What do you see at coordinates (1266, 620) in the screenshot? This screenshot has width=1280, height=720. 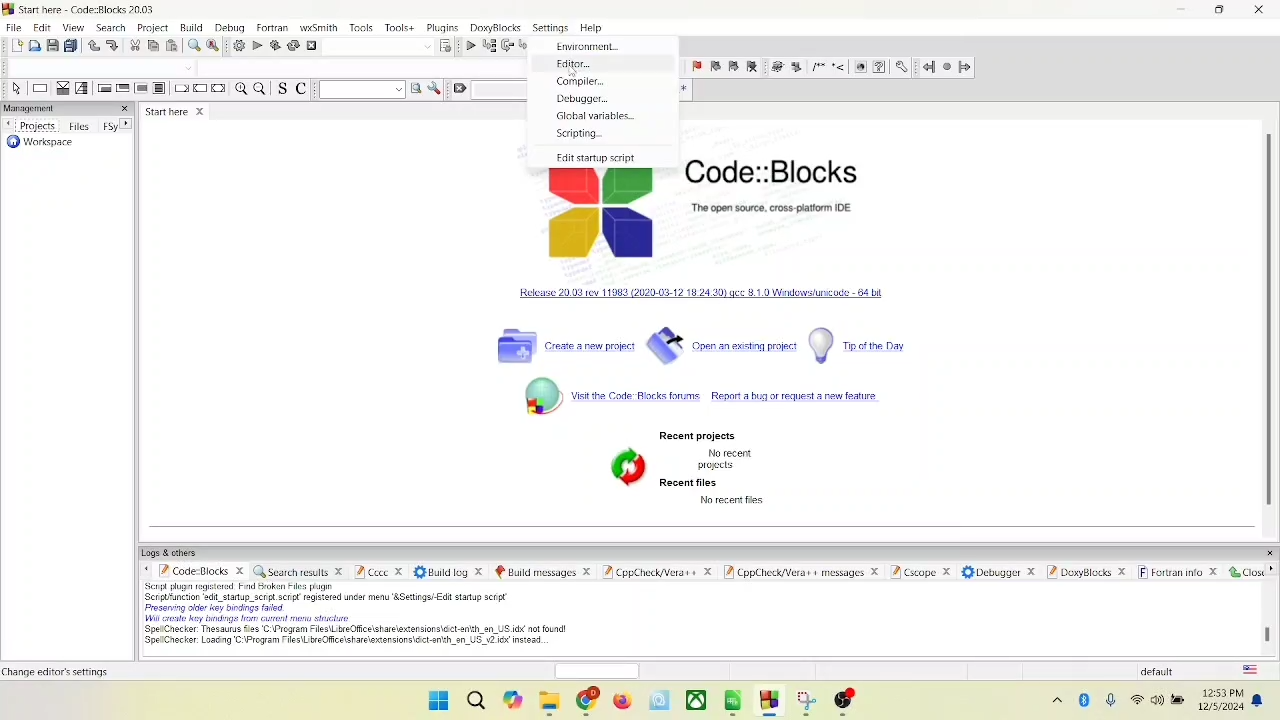 I see `scroll bar` at bounding box center [1266, 620].